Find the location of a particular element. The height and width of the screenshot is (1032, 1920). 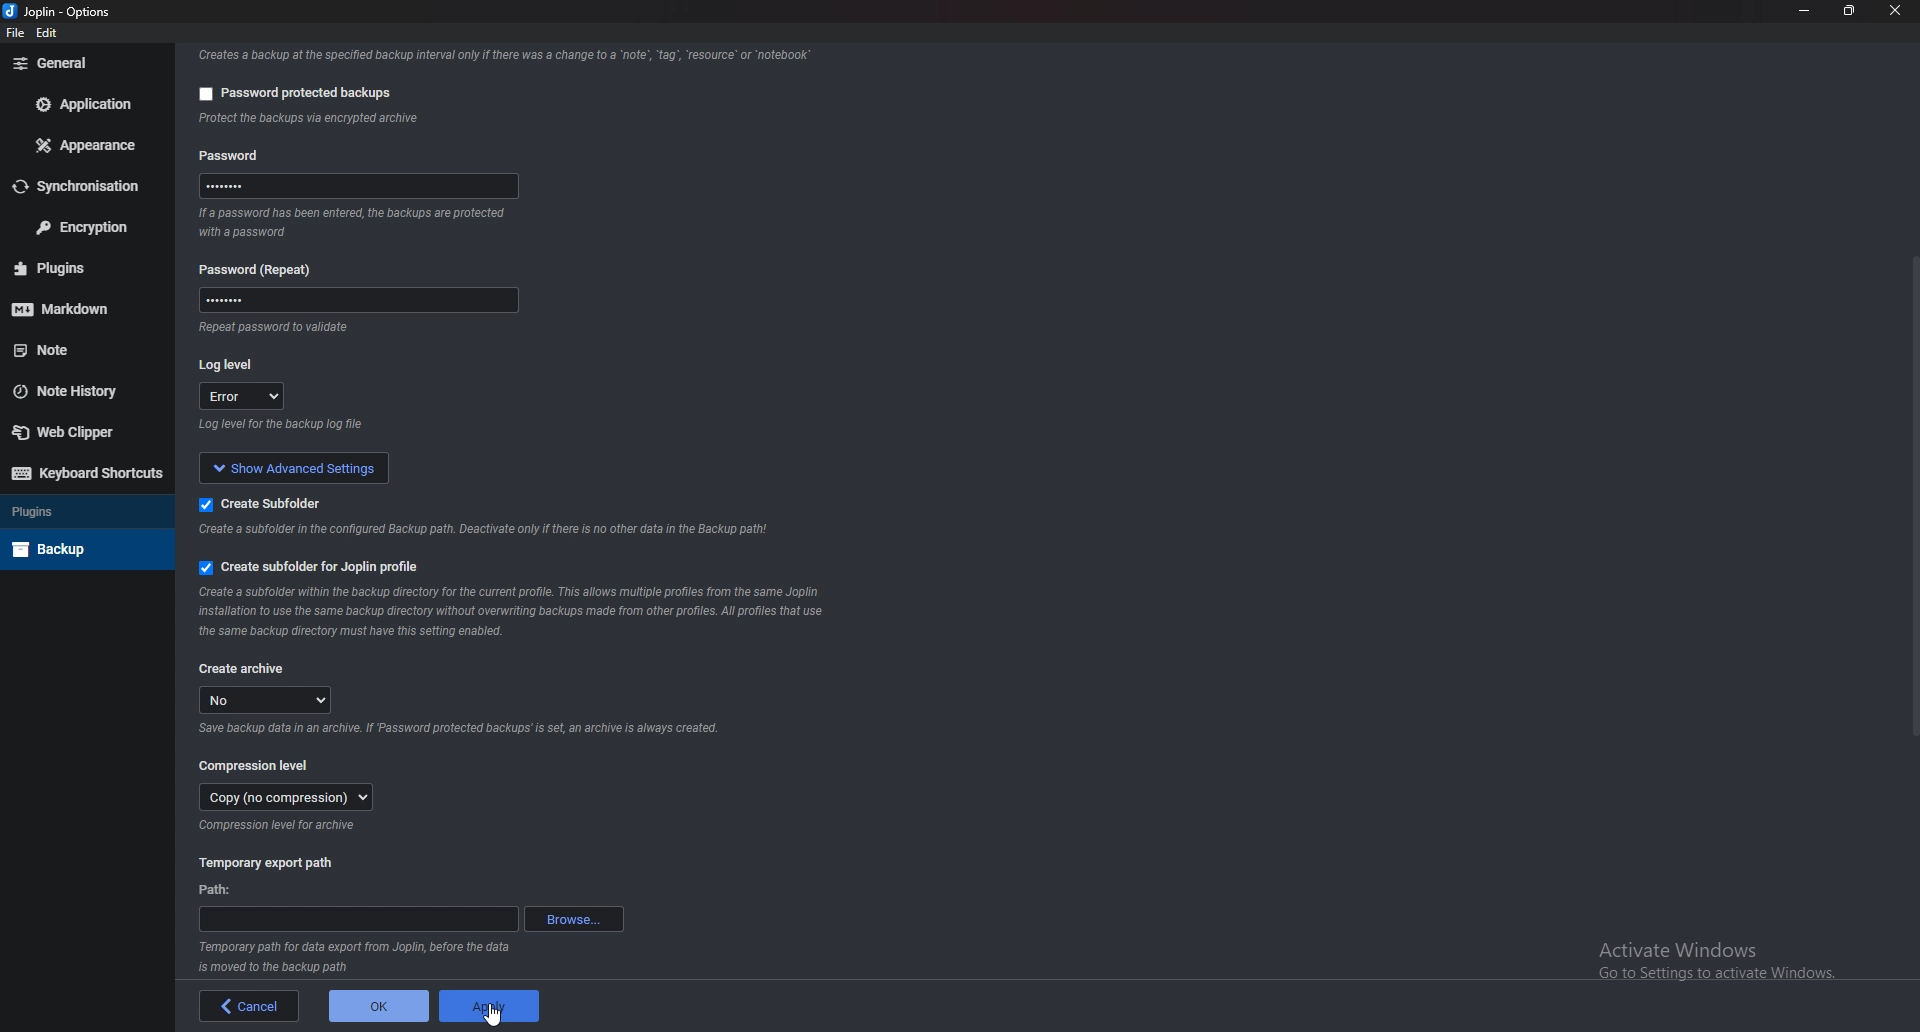

Application is located at coordinates (86, 105).